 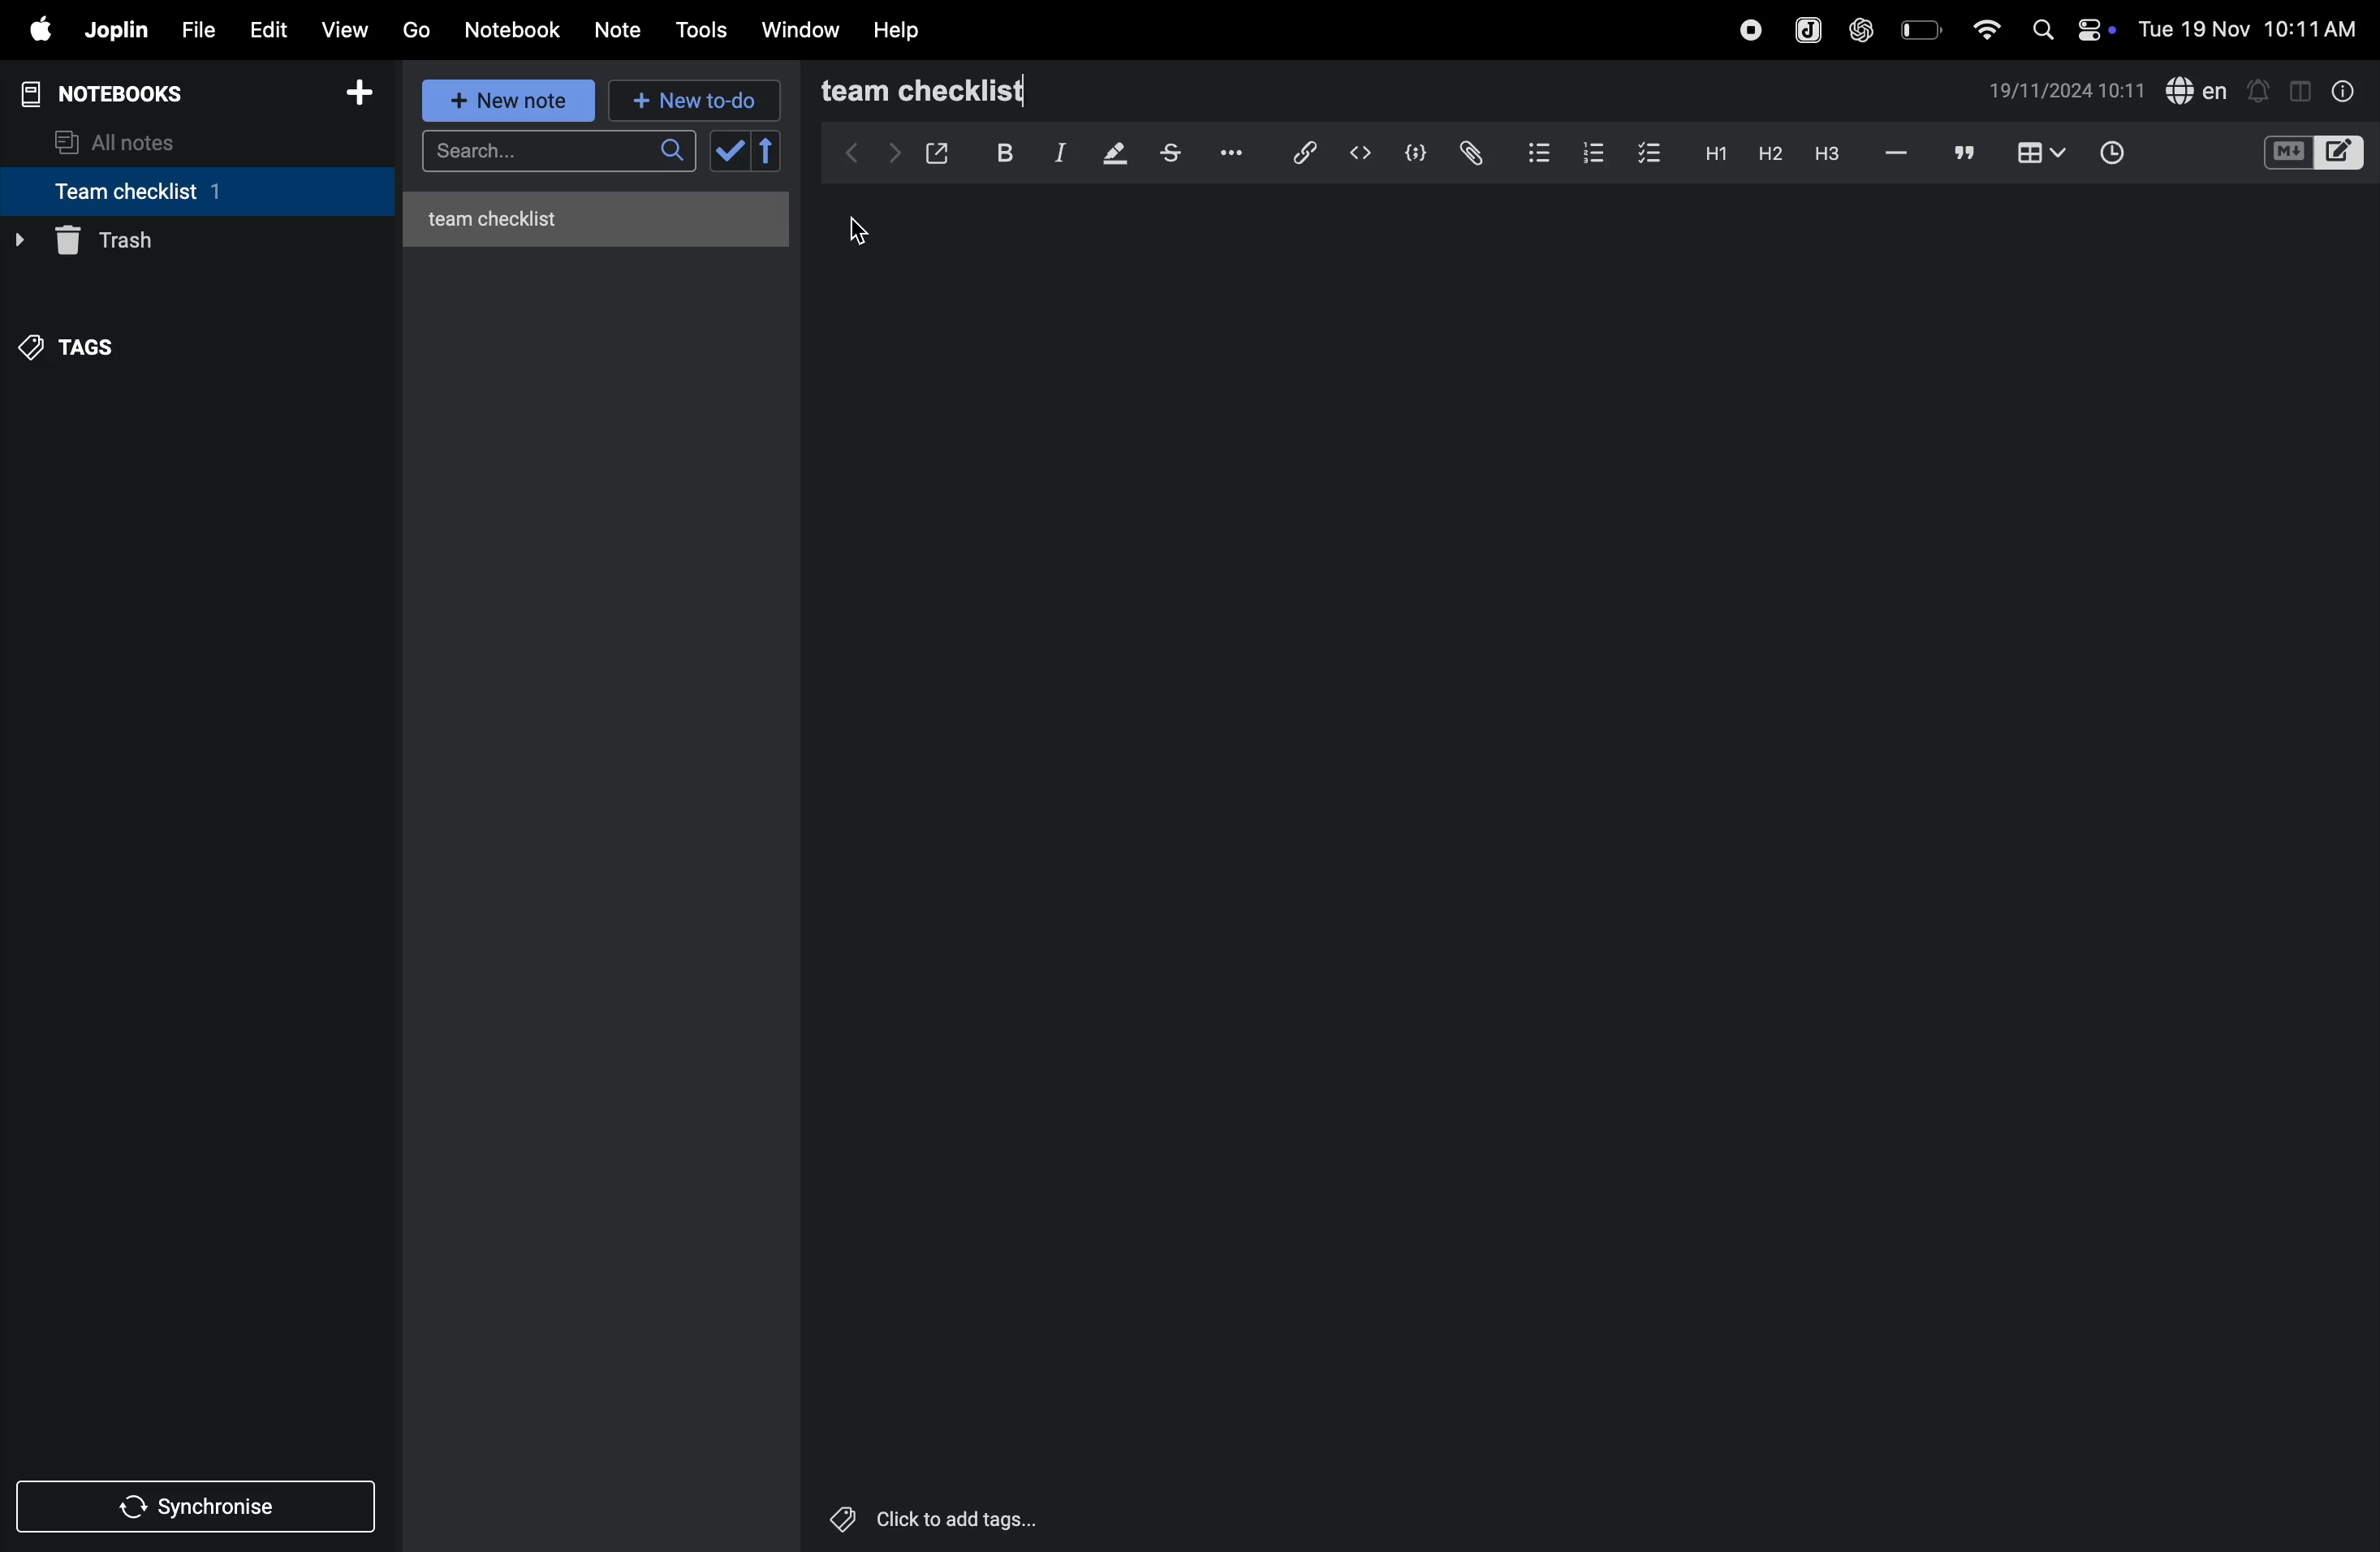 I want to click on window, so click(x=799, y=31).